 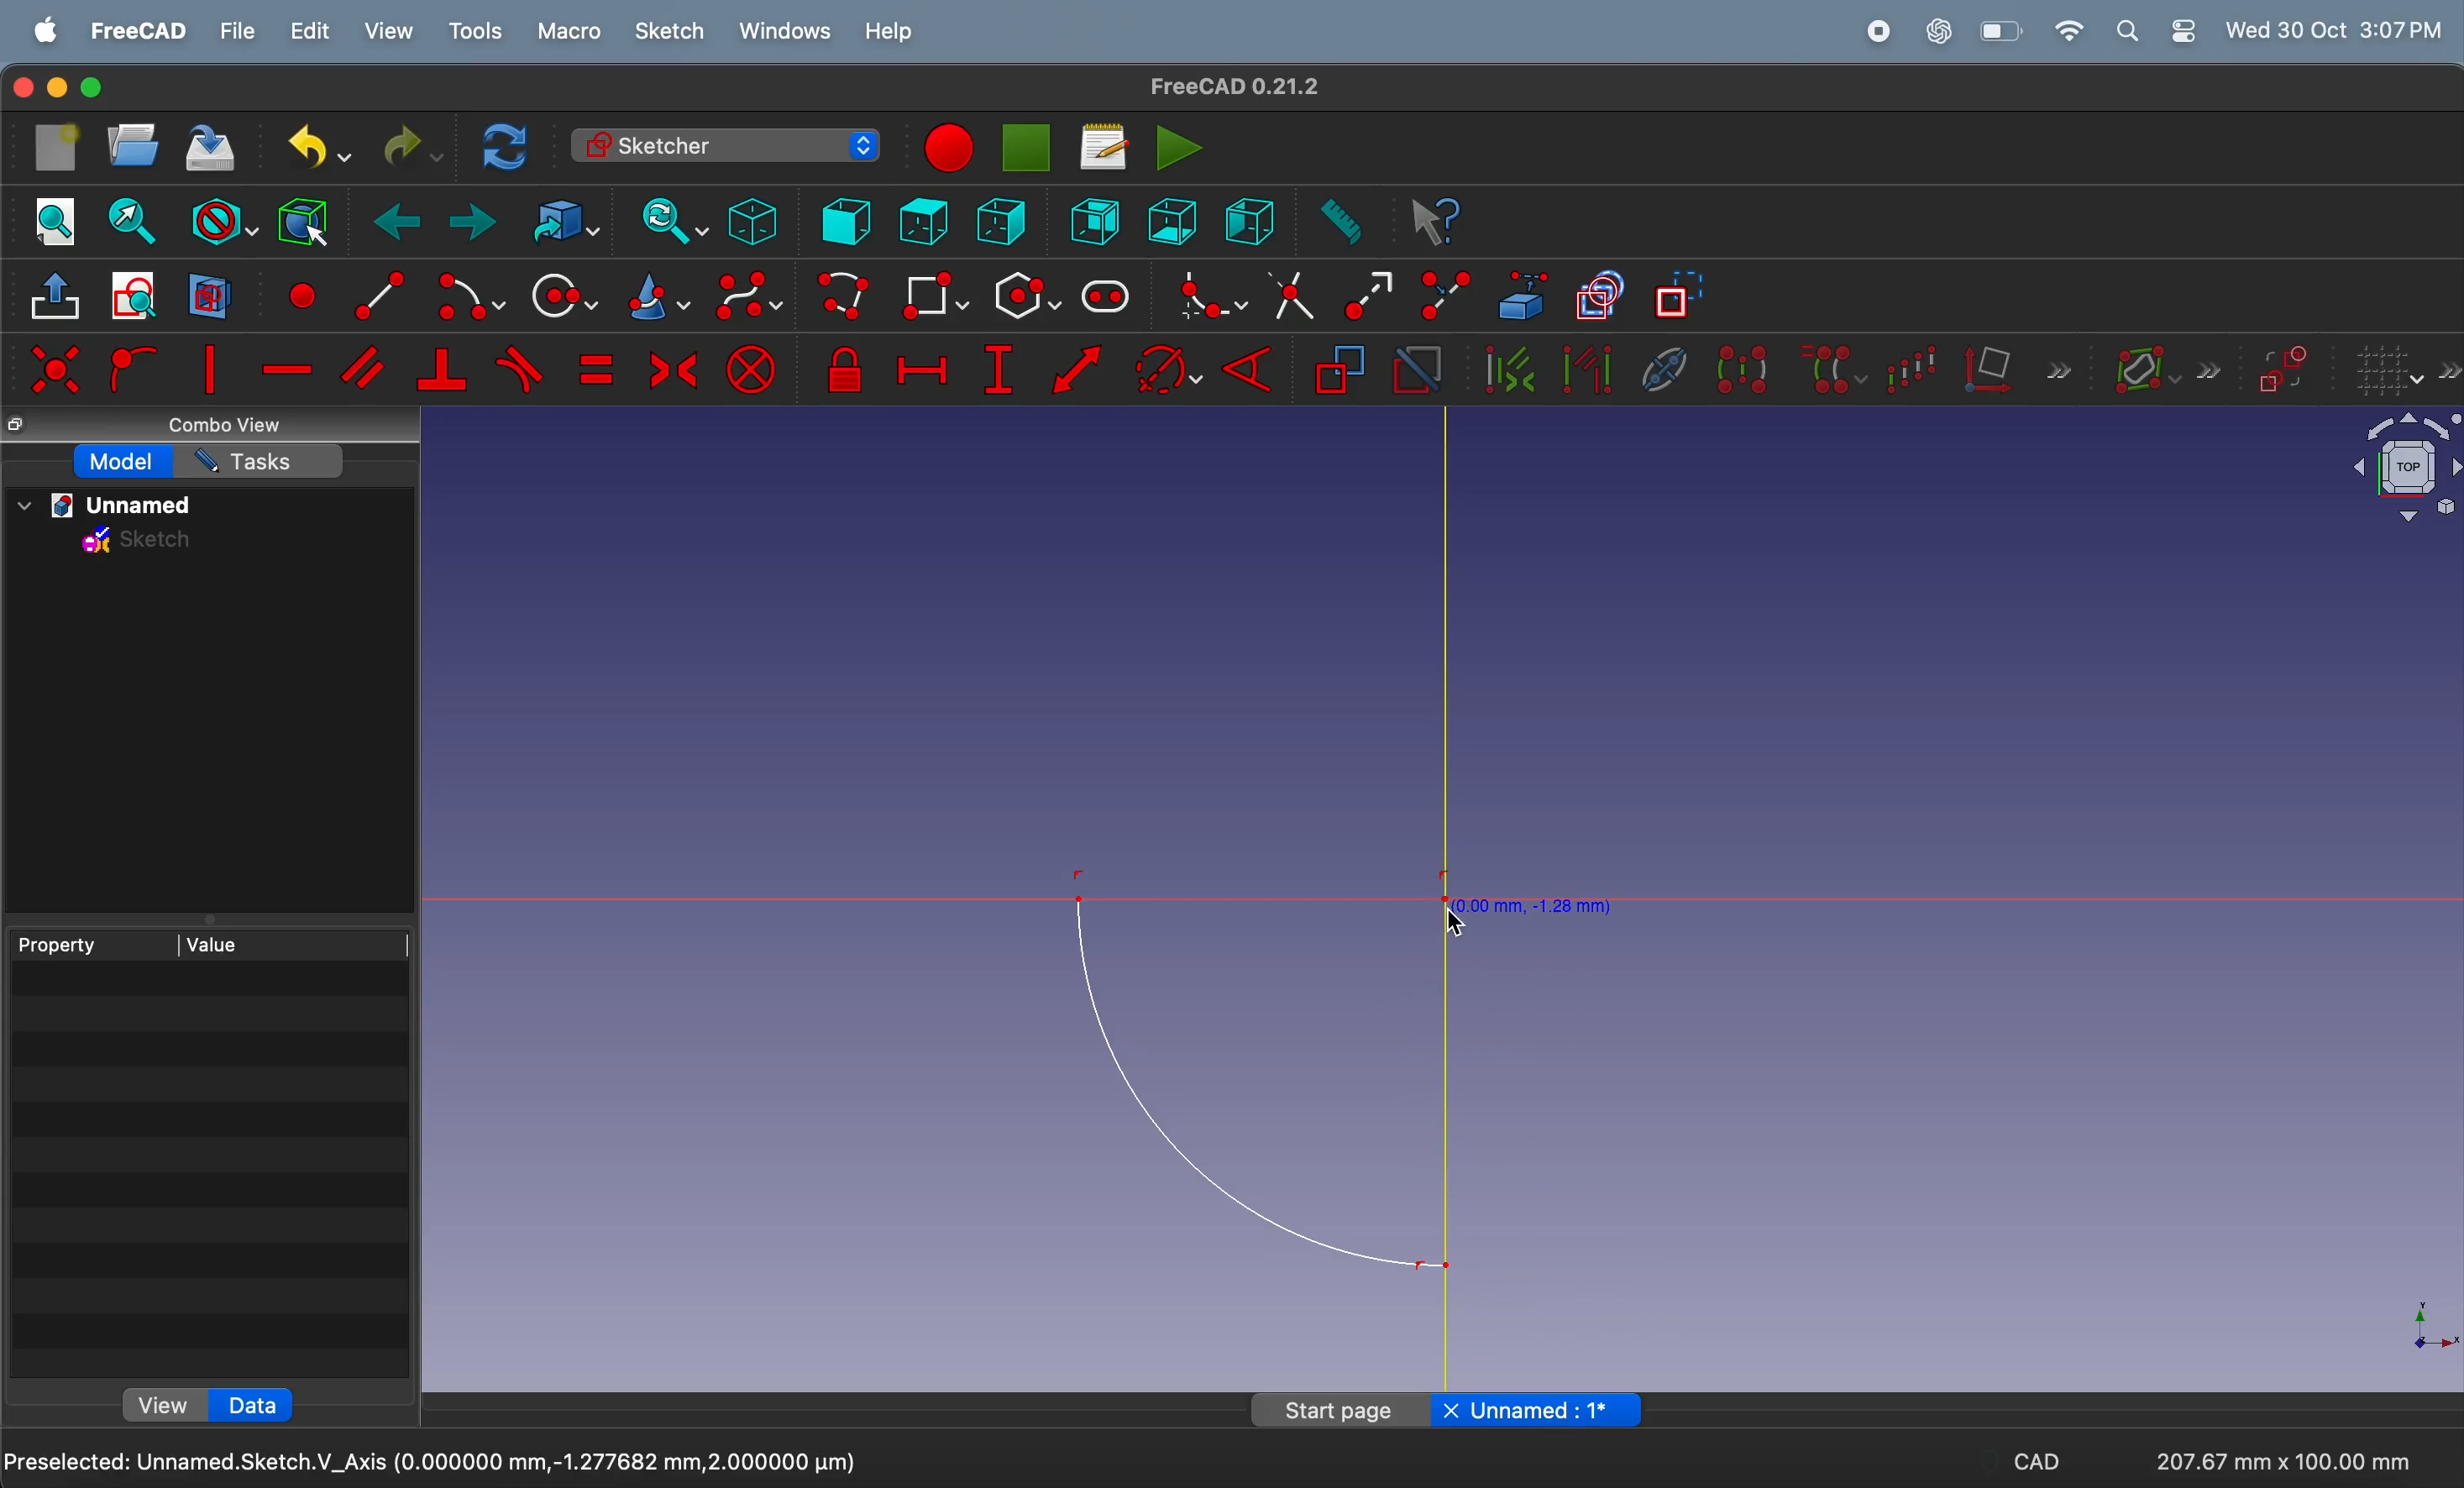 I want to click on rear view, so click(x=1100, y=220).